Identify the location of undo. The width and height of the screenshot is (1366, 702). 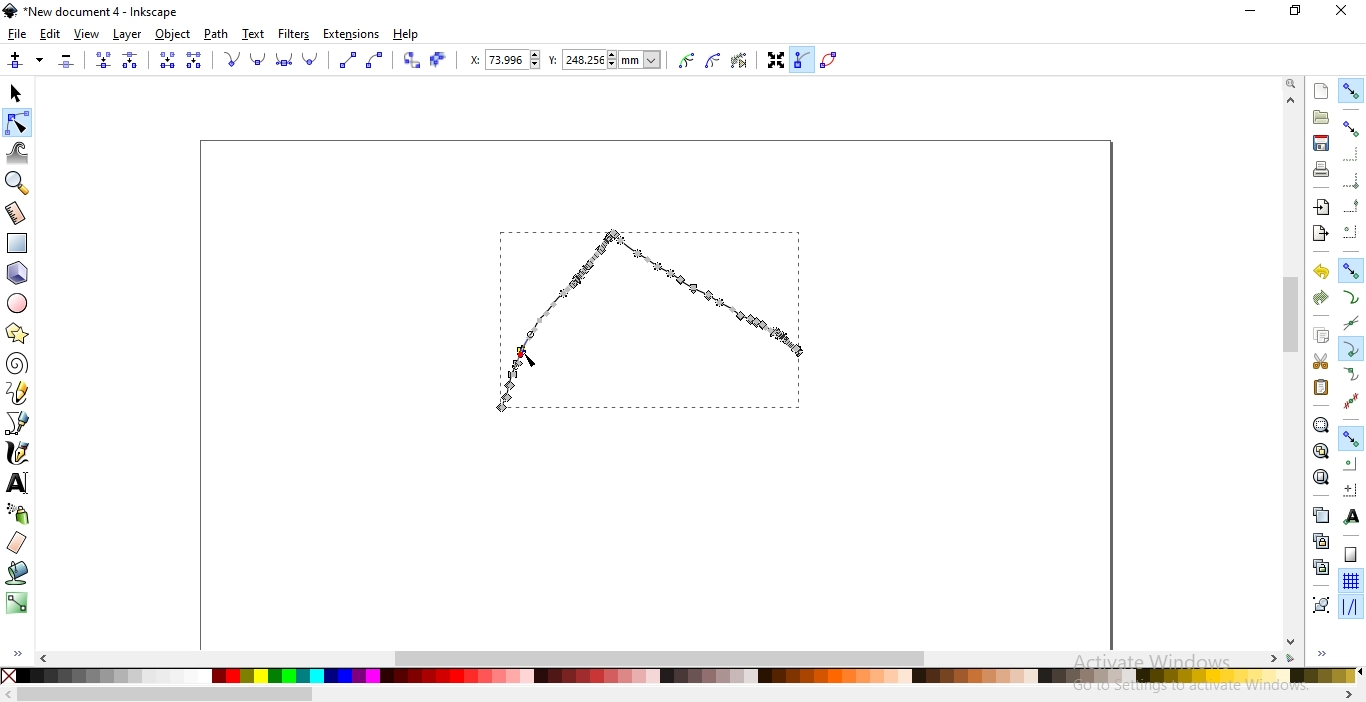
(1320, 270).